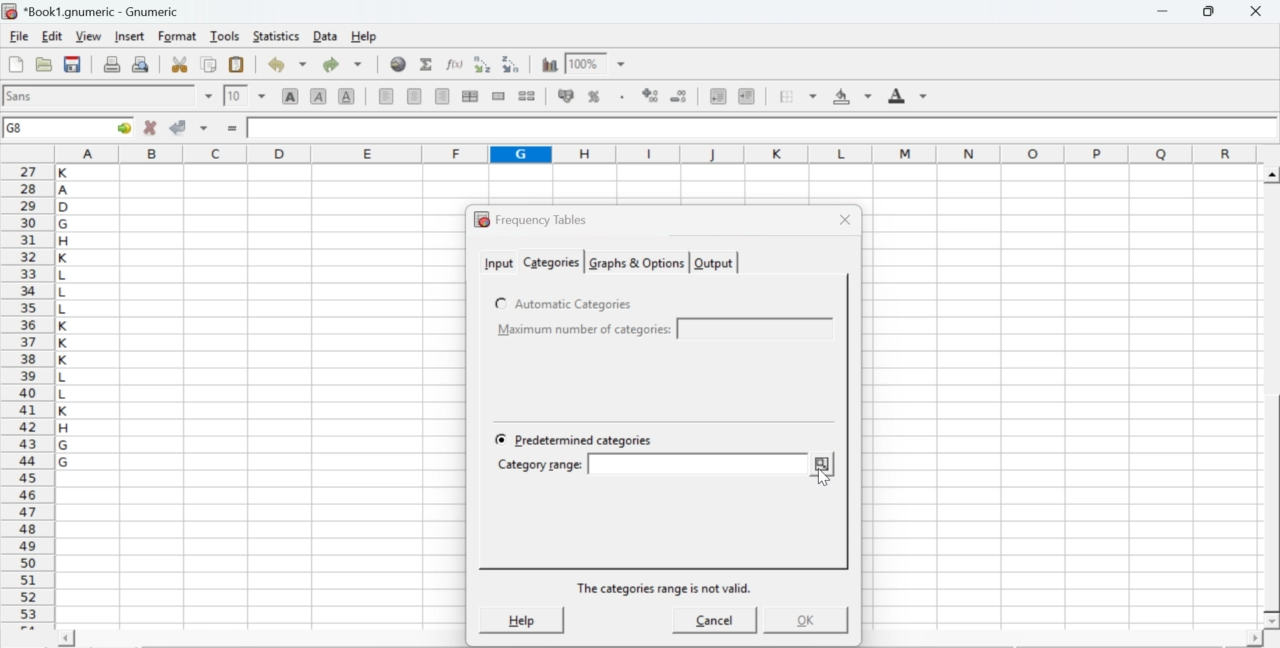 The image size is (1280, 648). What do you see at coordinates (531, 220) in the screenshot?
I see `frequency tables` at bounding box center [531, 220].